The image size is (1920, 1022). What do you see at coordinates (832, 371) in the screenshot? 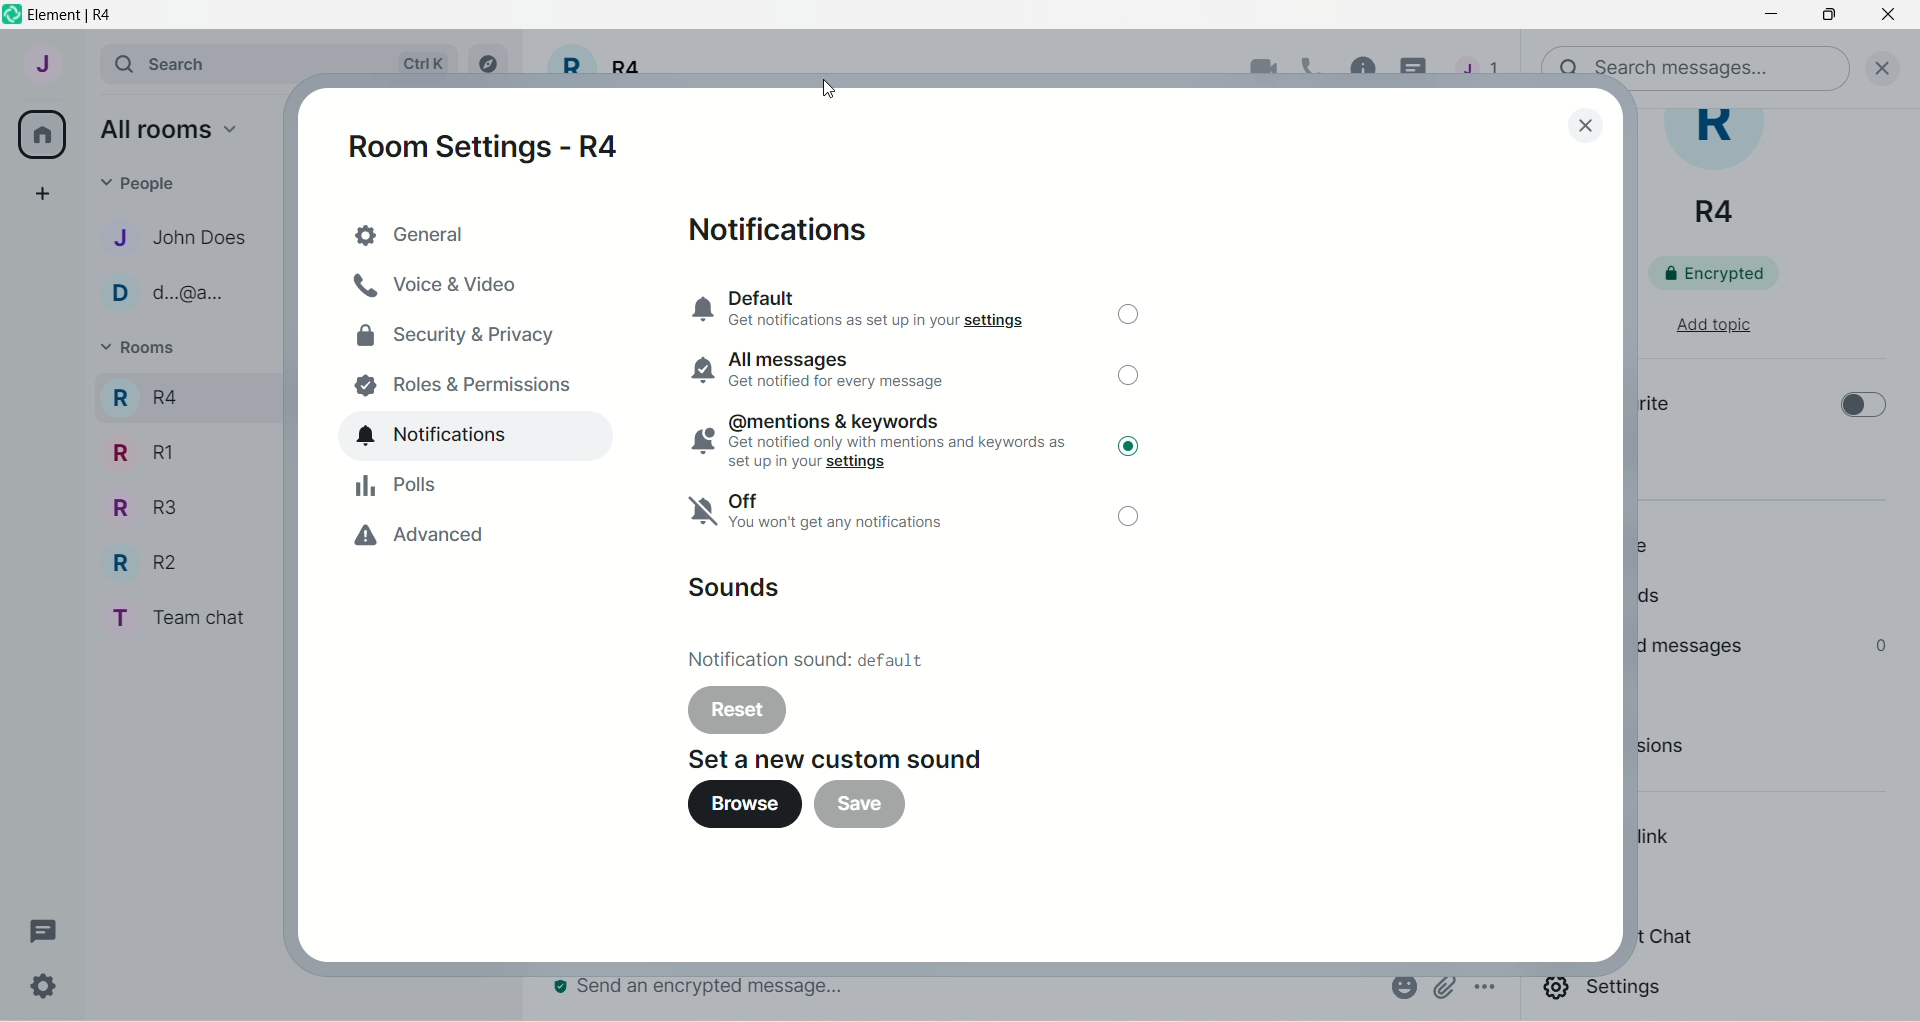
I see `fa All messages
Get notified for every message` at bounding box center [832, 371].